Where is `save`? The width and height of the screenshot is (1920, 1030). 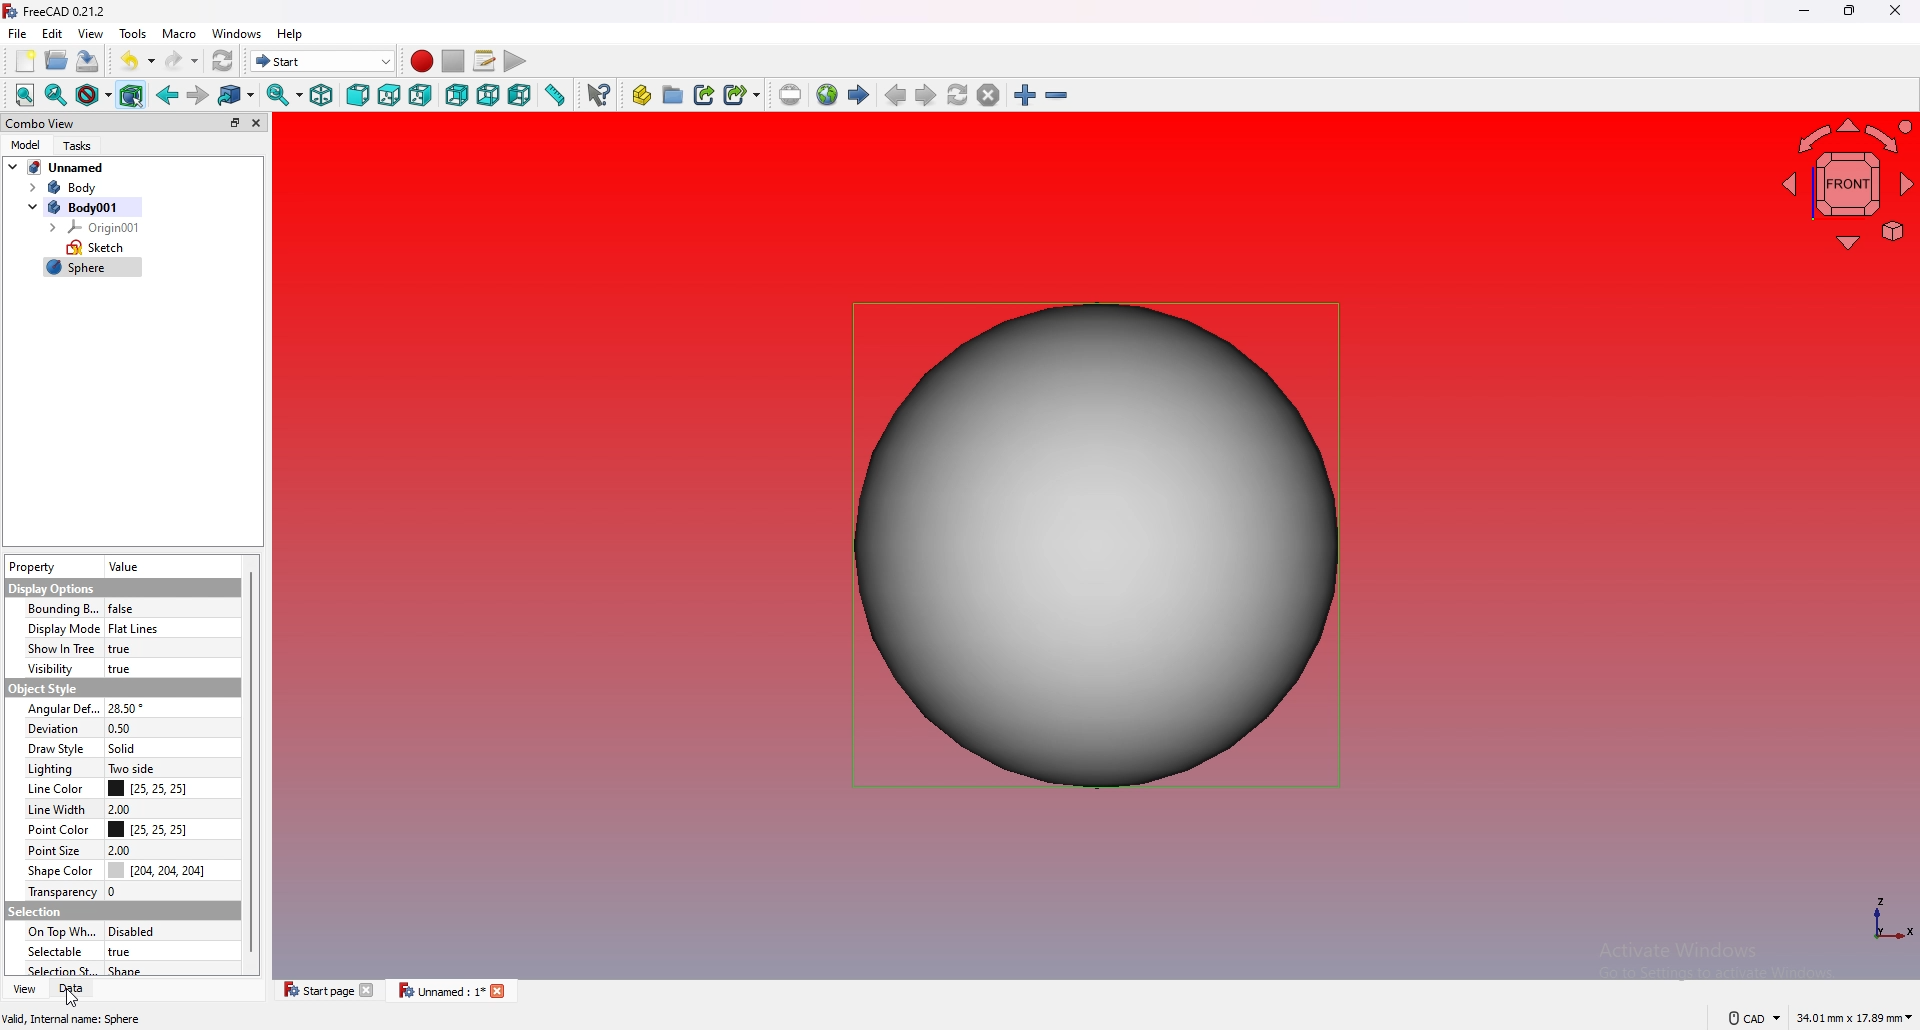 save is located at coordinates (88, 61).